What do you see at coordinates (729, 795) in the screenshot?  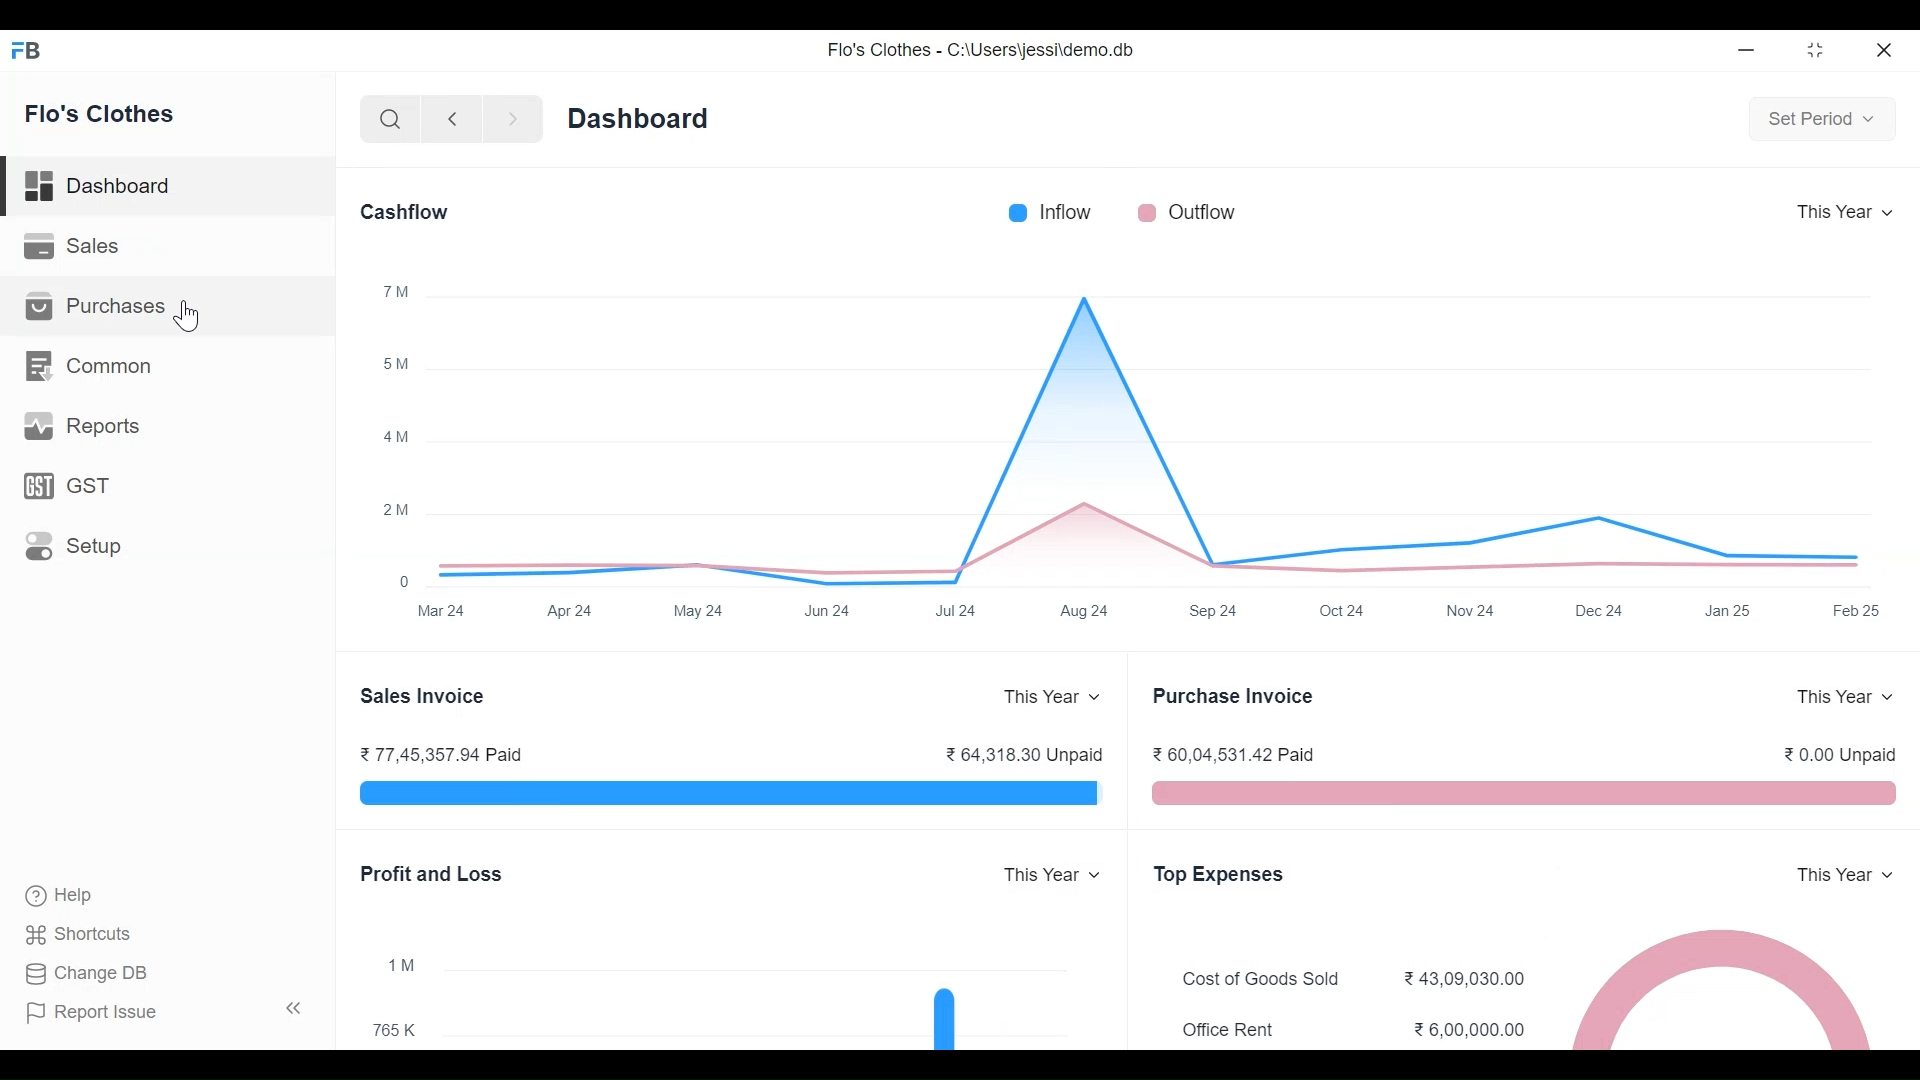 I see `the total outstanding amount which is pending from Flo's Clothes customers for their sales` at bounding box center [729, 795].